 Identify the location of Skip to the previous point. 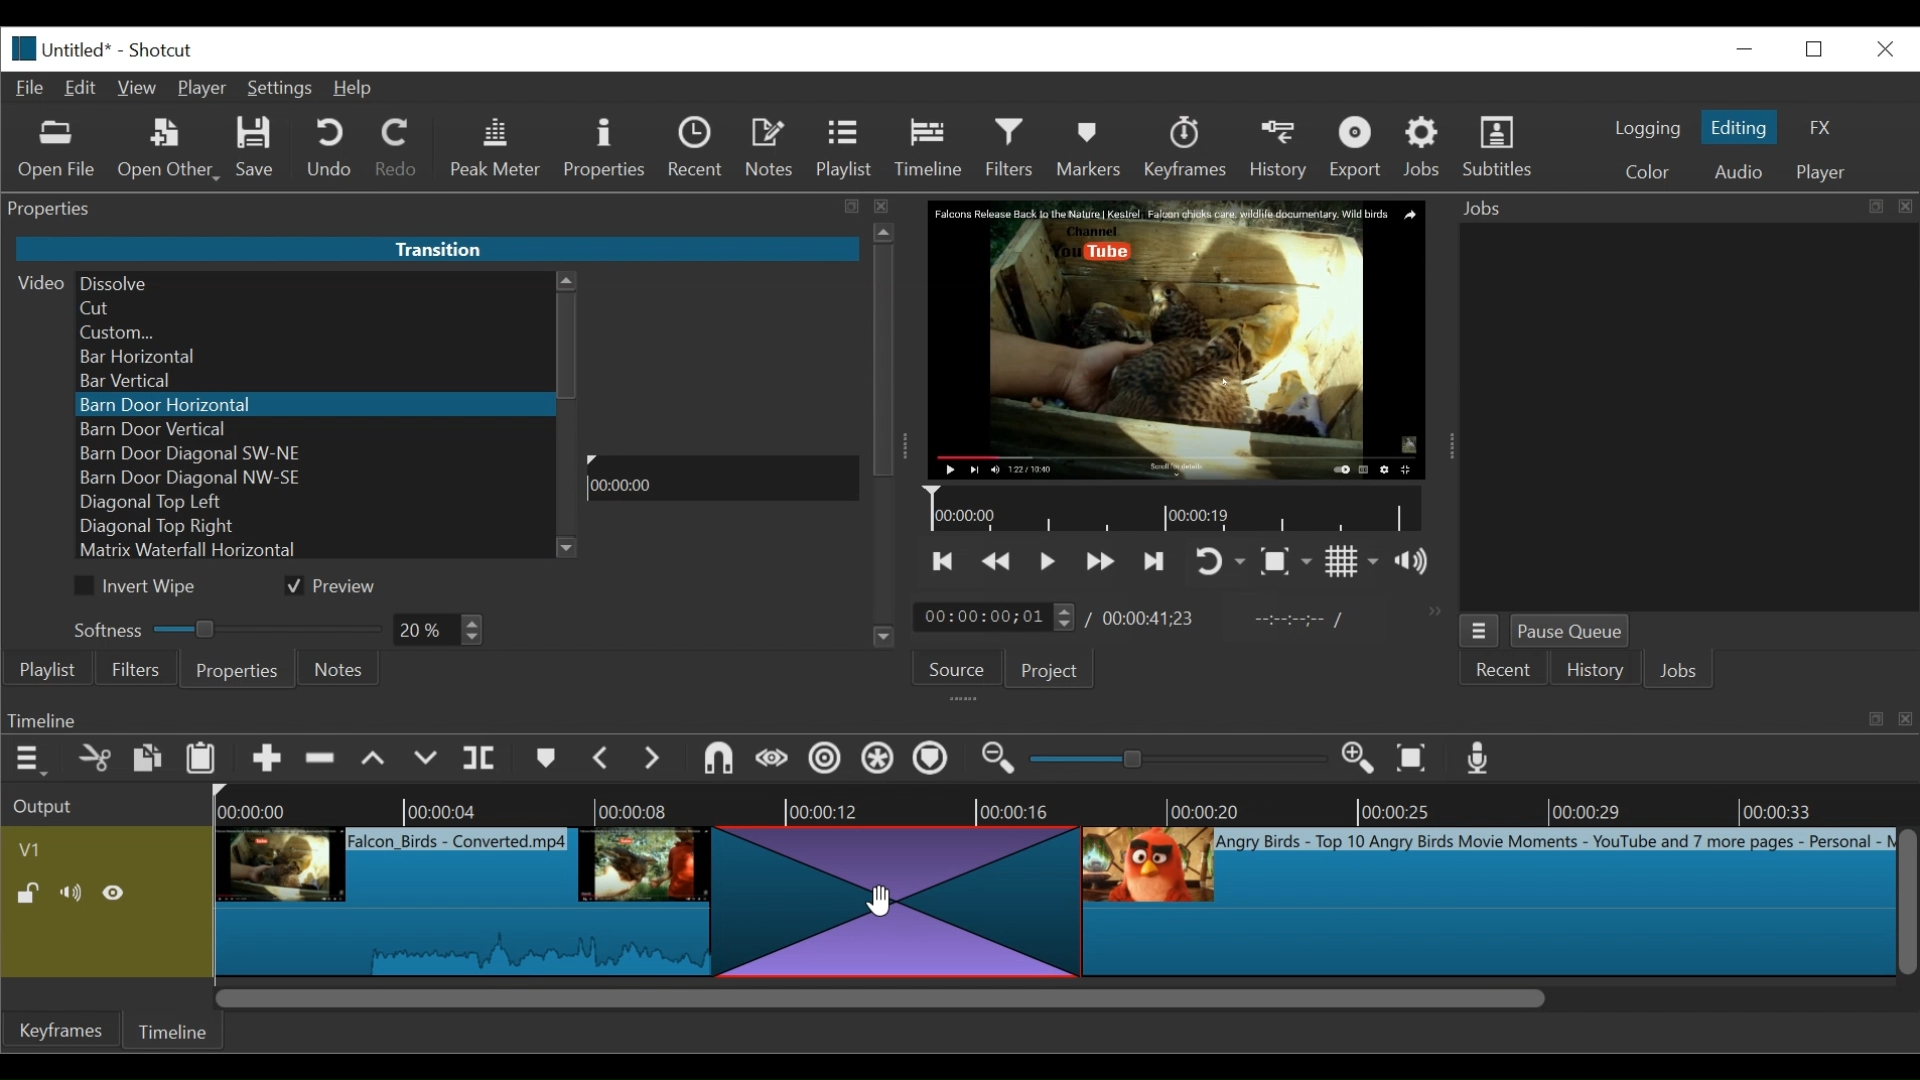
(941, 563).